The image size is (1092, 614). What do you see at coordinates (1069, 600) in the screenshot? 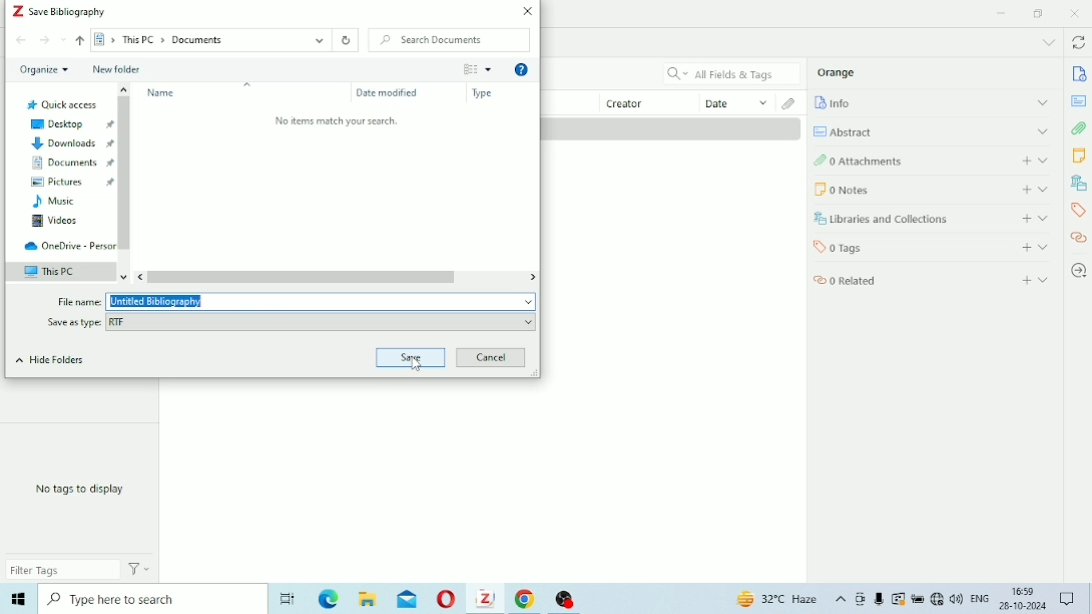
I see `Notifications` at bounding box center [1069, 600].